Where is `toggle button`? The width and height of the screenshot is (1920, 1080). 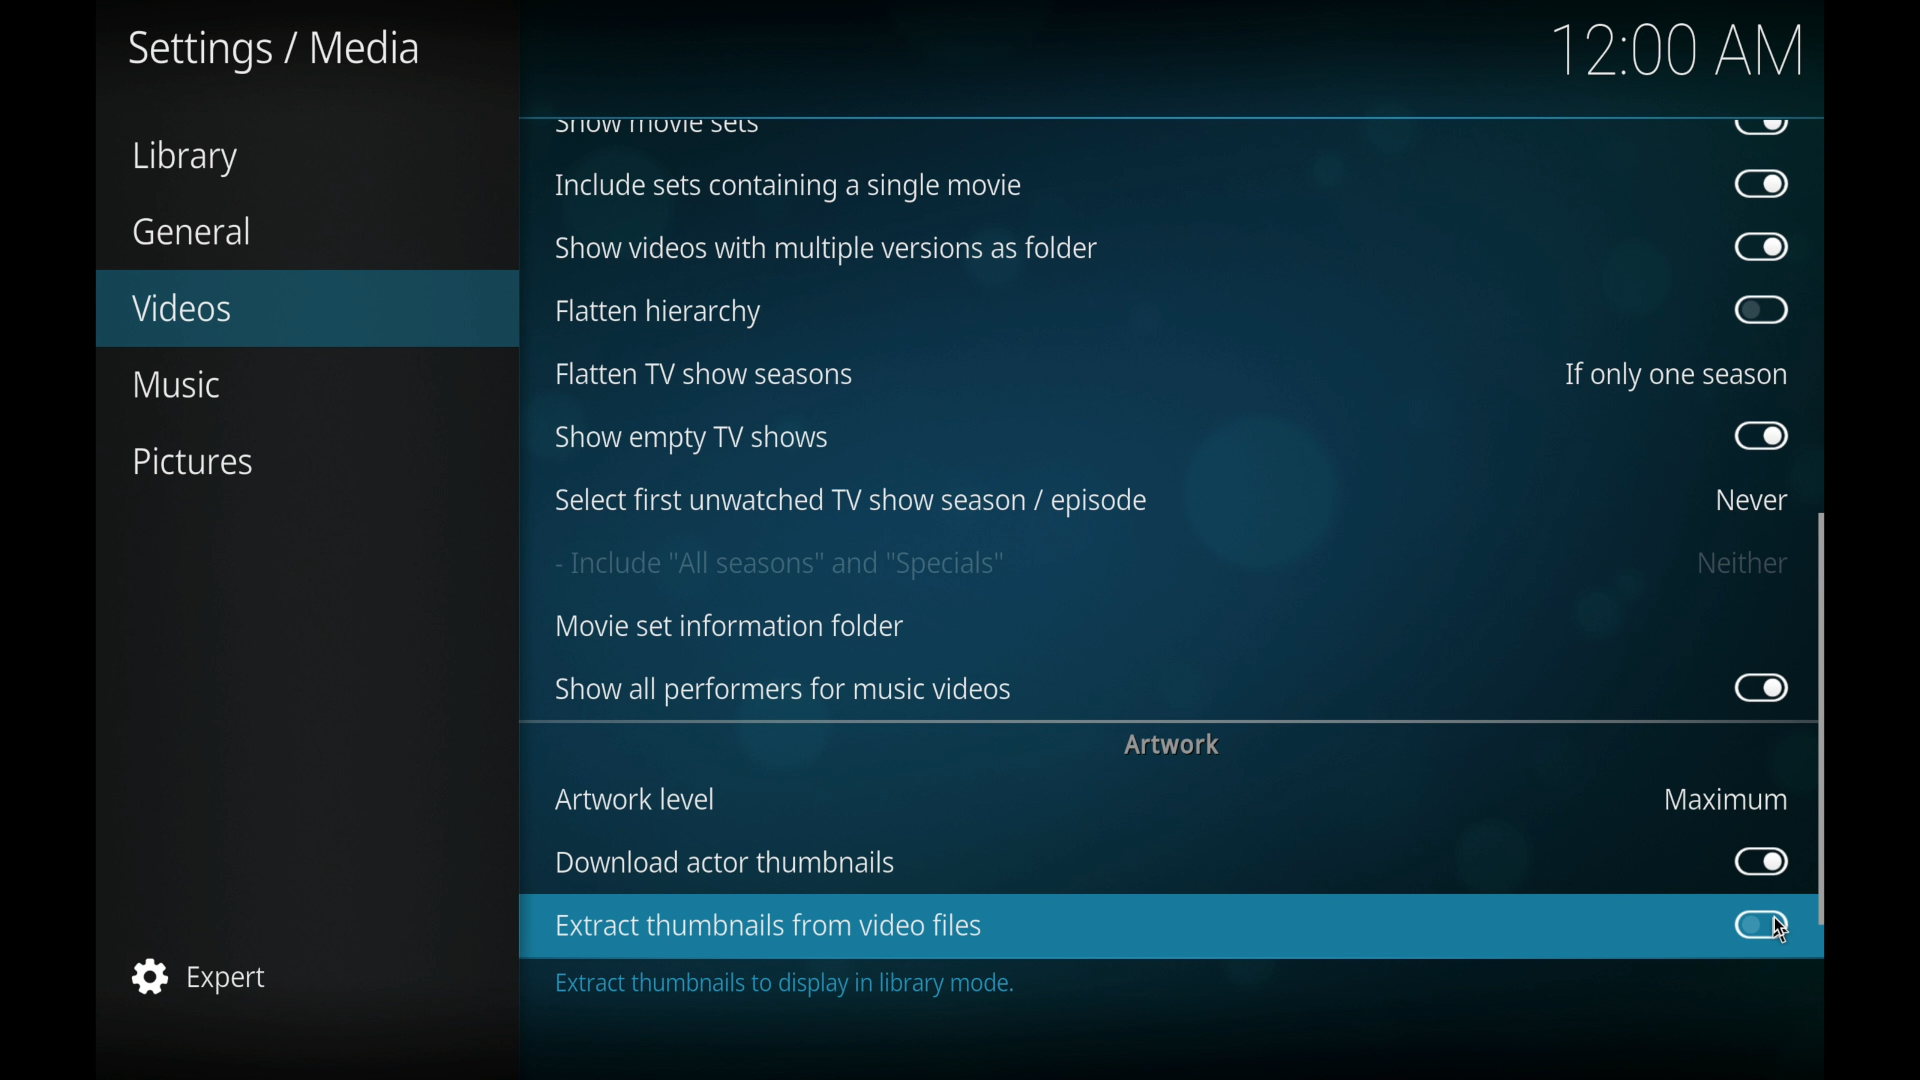 toggle button is located at coordinates (1762, 688).